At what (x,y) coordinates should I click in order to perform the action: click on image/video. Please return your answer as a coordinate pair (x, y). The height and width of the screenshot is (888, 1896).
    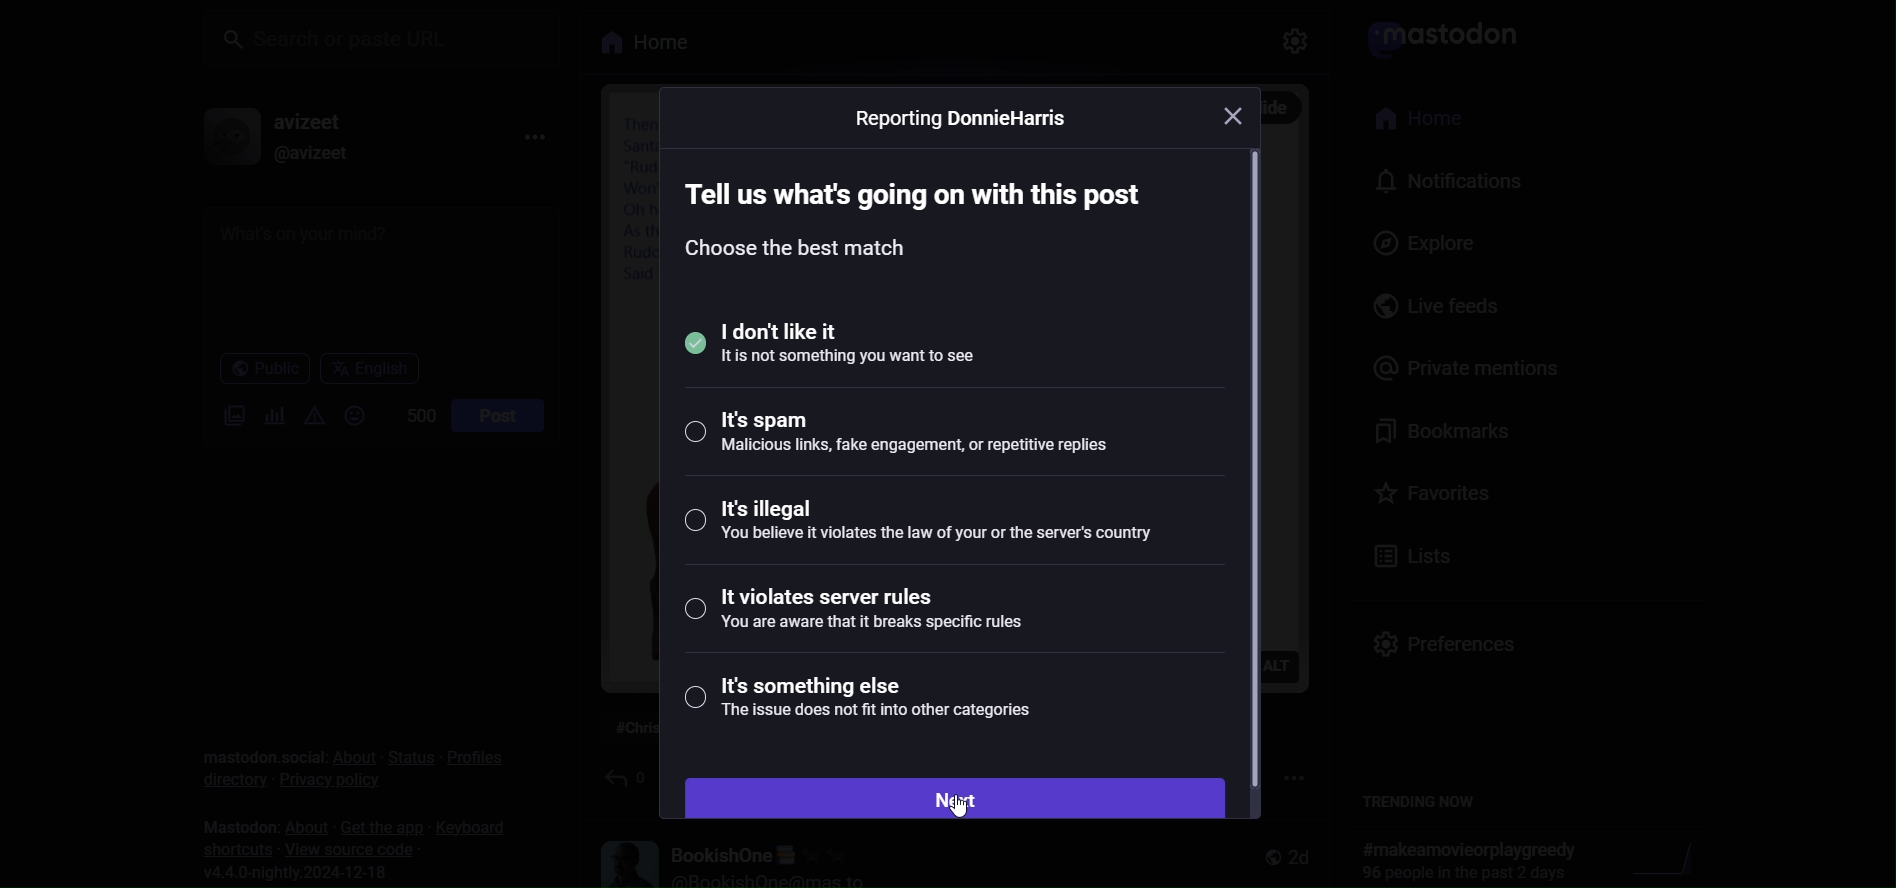
    Looking at the image, I should click on (224, 417).